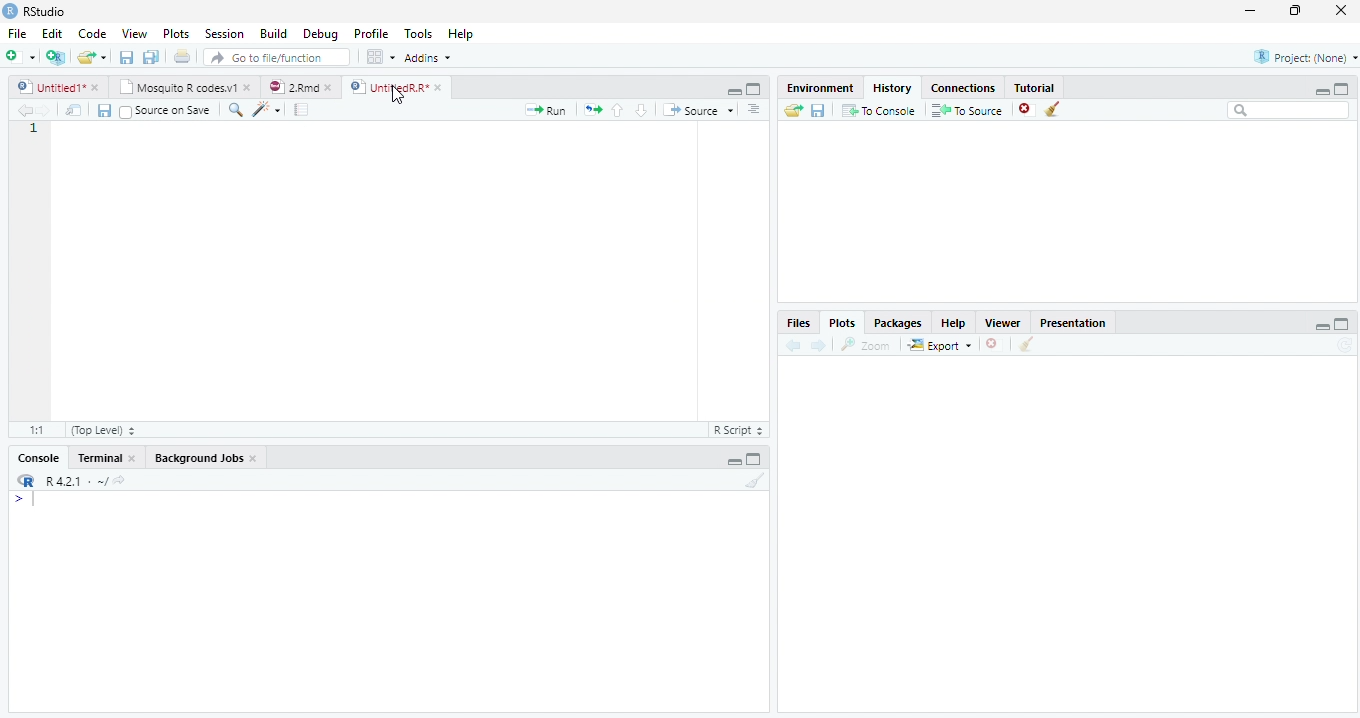  I want to click on Packages, so click(900, 322).